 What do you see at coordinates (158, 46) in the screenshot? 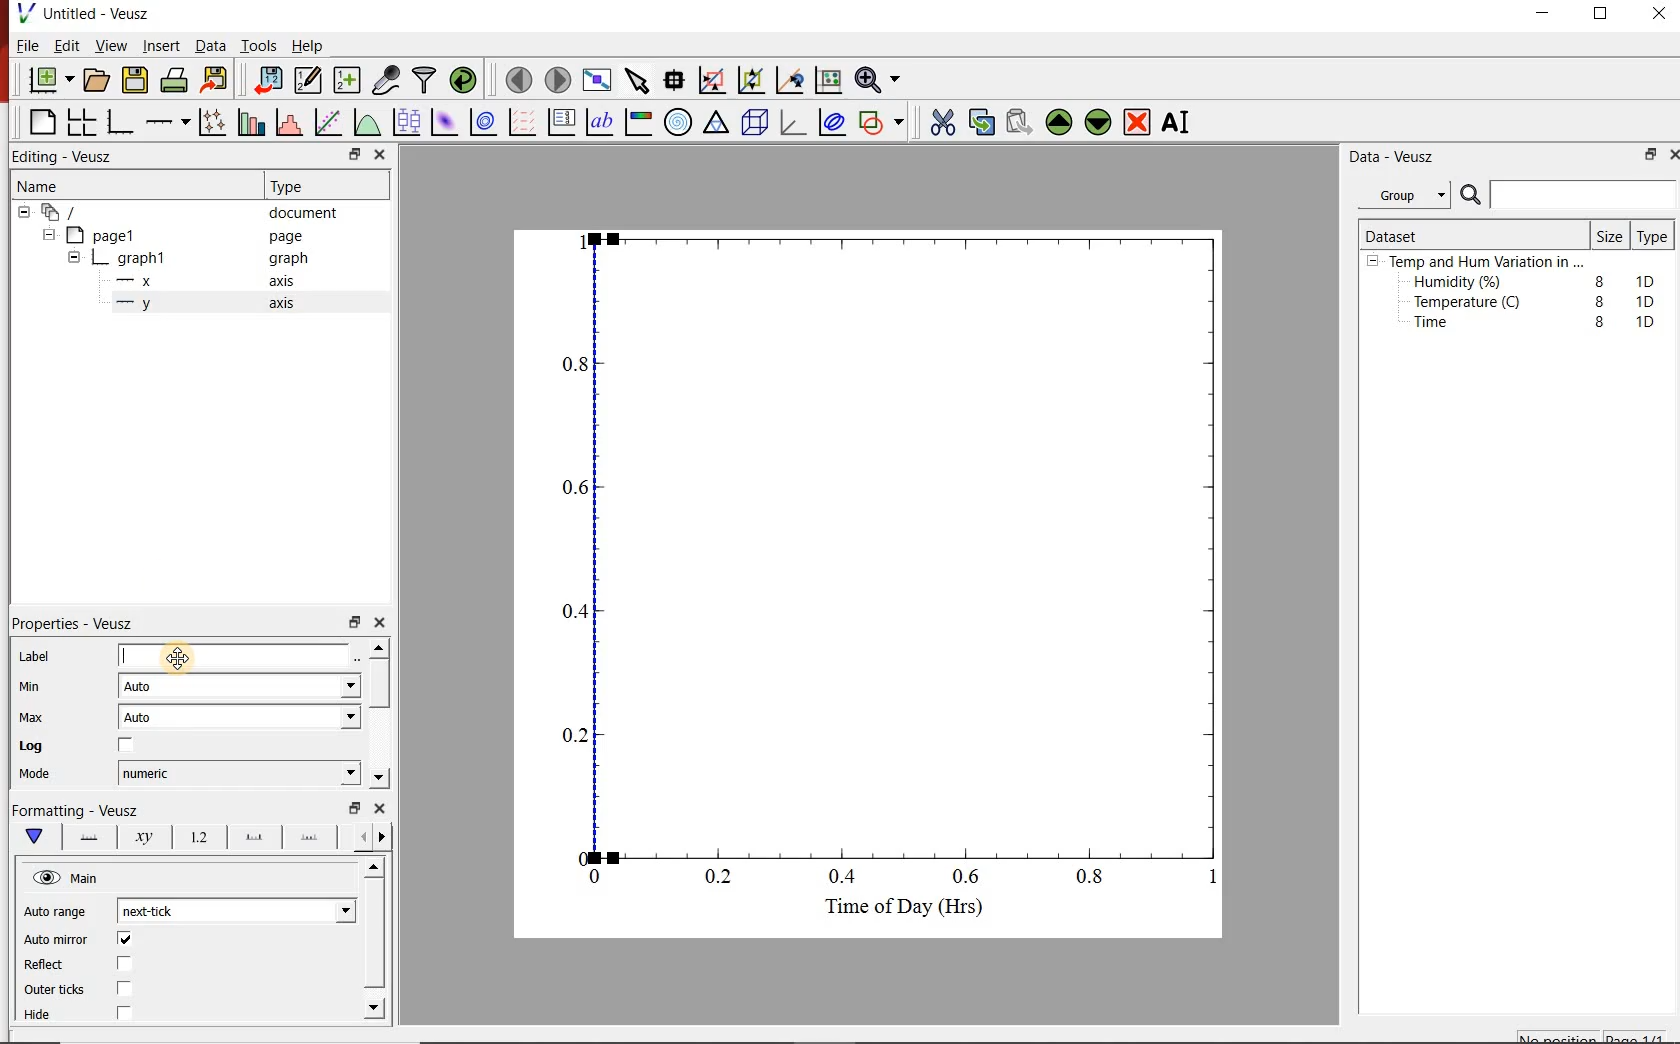
I see `Insert` at bounding box center [158, 46].